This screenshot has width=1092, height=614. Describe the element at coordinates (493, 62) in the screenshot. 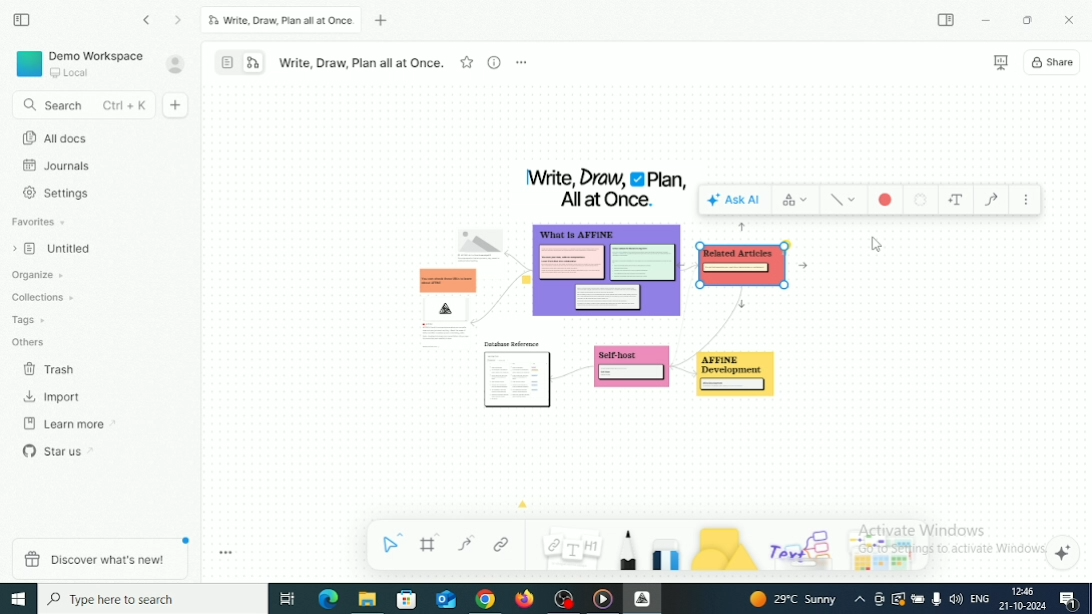

I see `View Info` at that location.